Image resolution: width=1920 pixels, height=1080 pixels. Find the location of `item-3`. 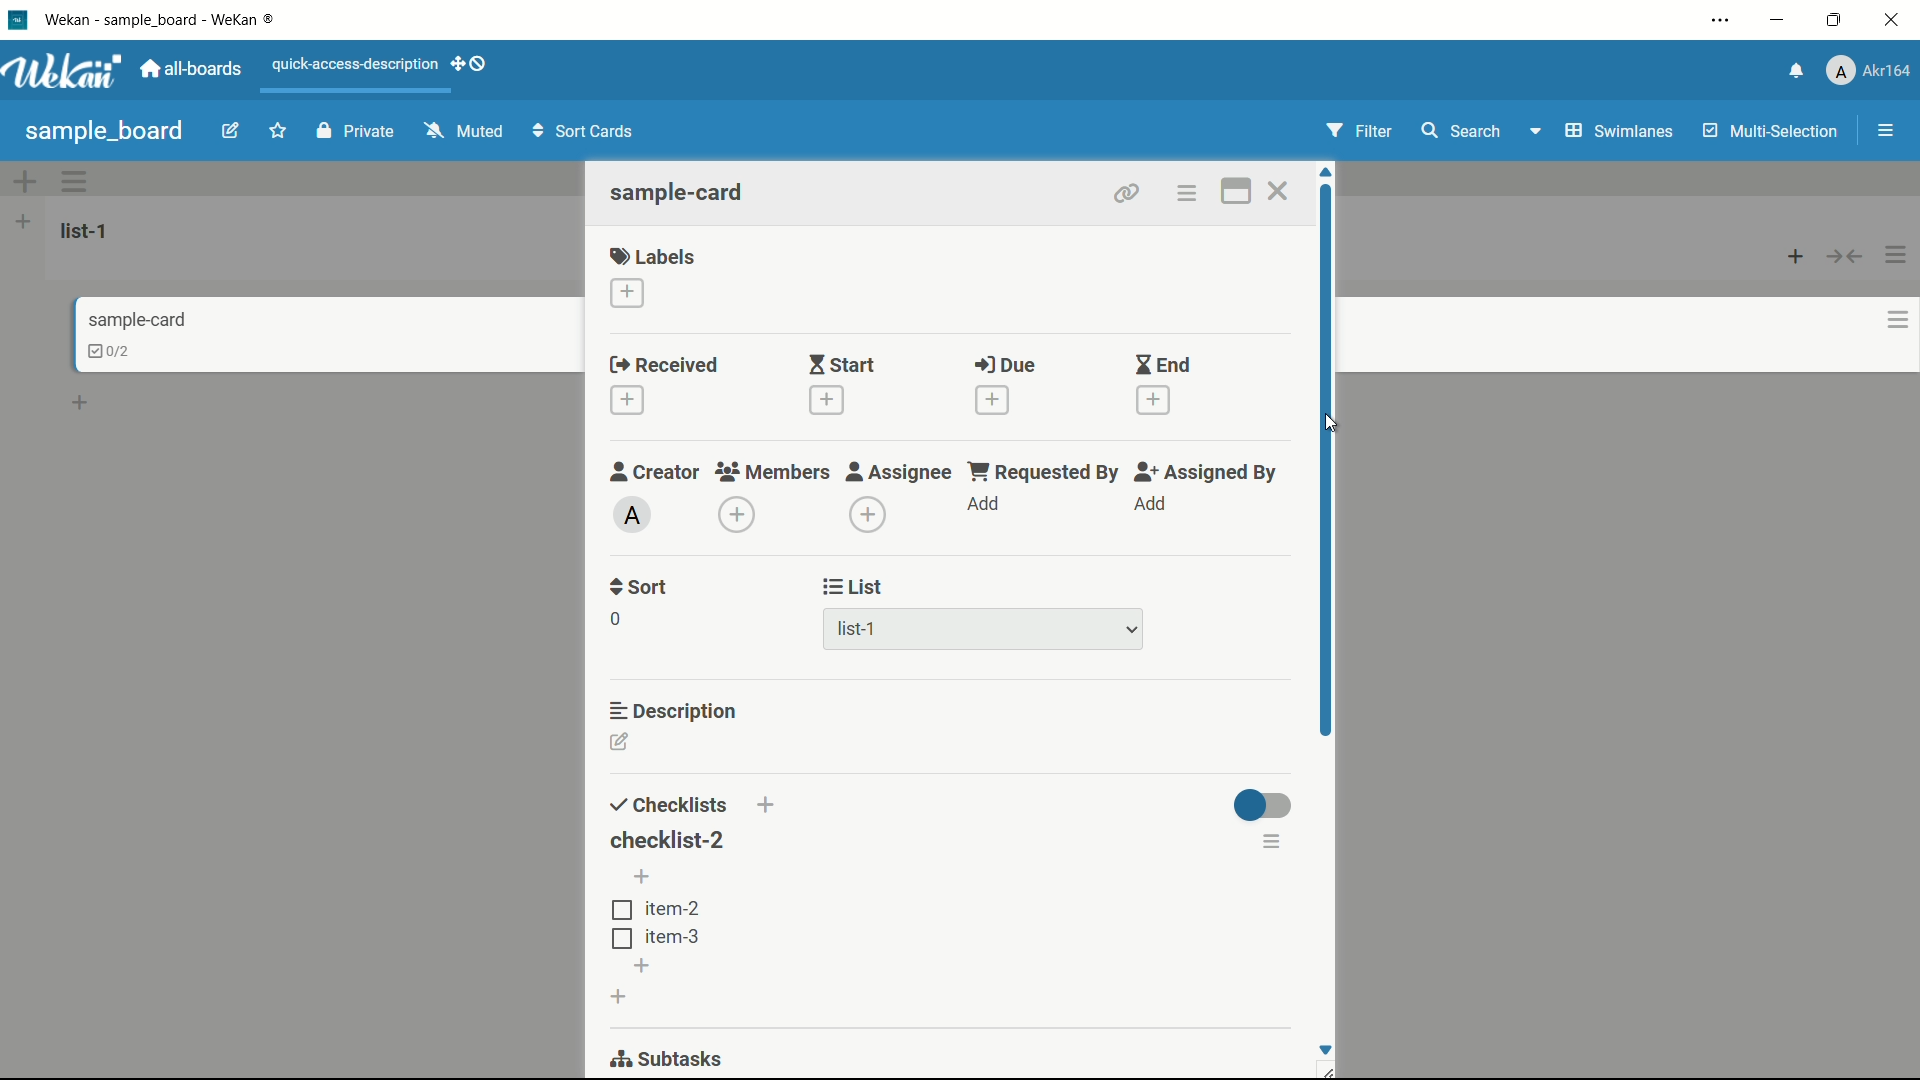

item-3 is located at coordinates (656, 940).